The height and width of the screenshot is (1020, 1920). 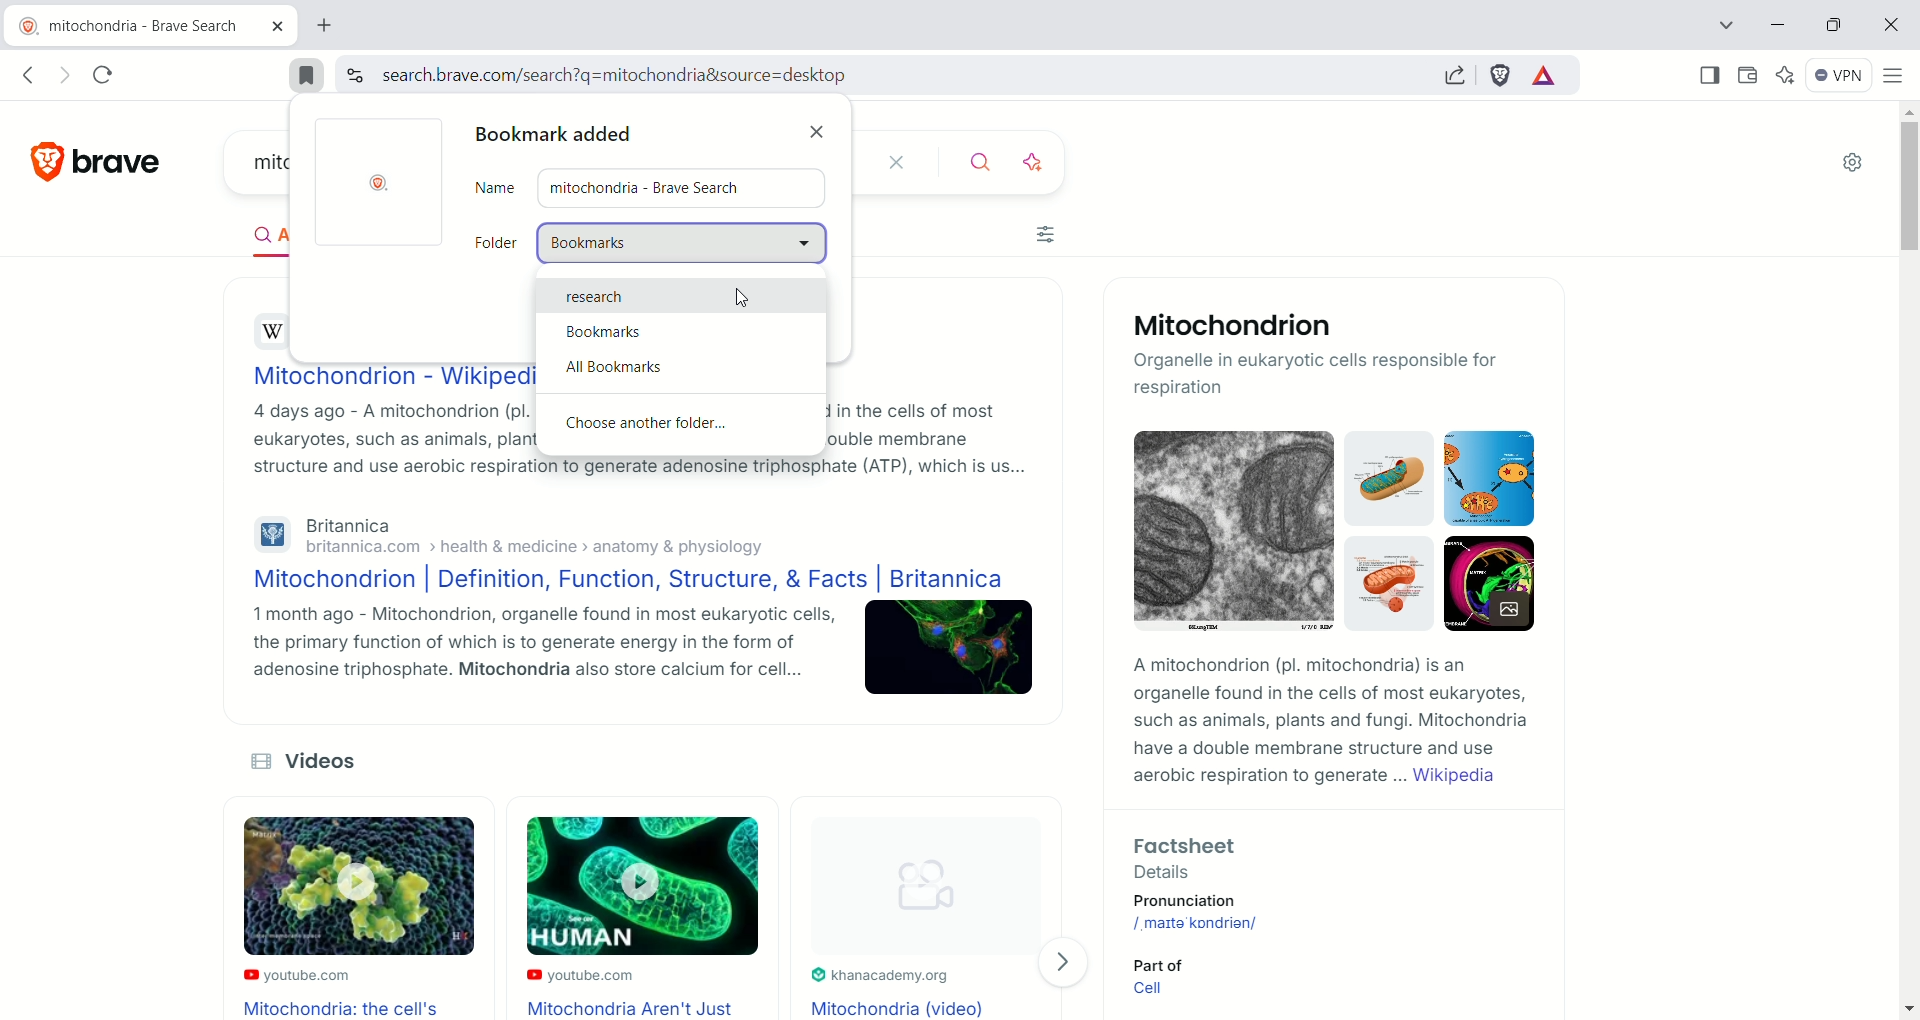 What do you see at coordinates (561, 136) in the screenshot?
I see `bookmark added` at bounding box center [561, 136].